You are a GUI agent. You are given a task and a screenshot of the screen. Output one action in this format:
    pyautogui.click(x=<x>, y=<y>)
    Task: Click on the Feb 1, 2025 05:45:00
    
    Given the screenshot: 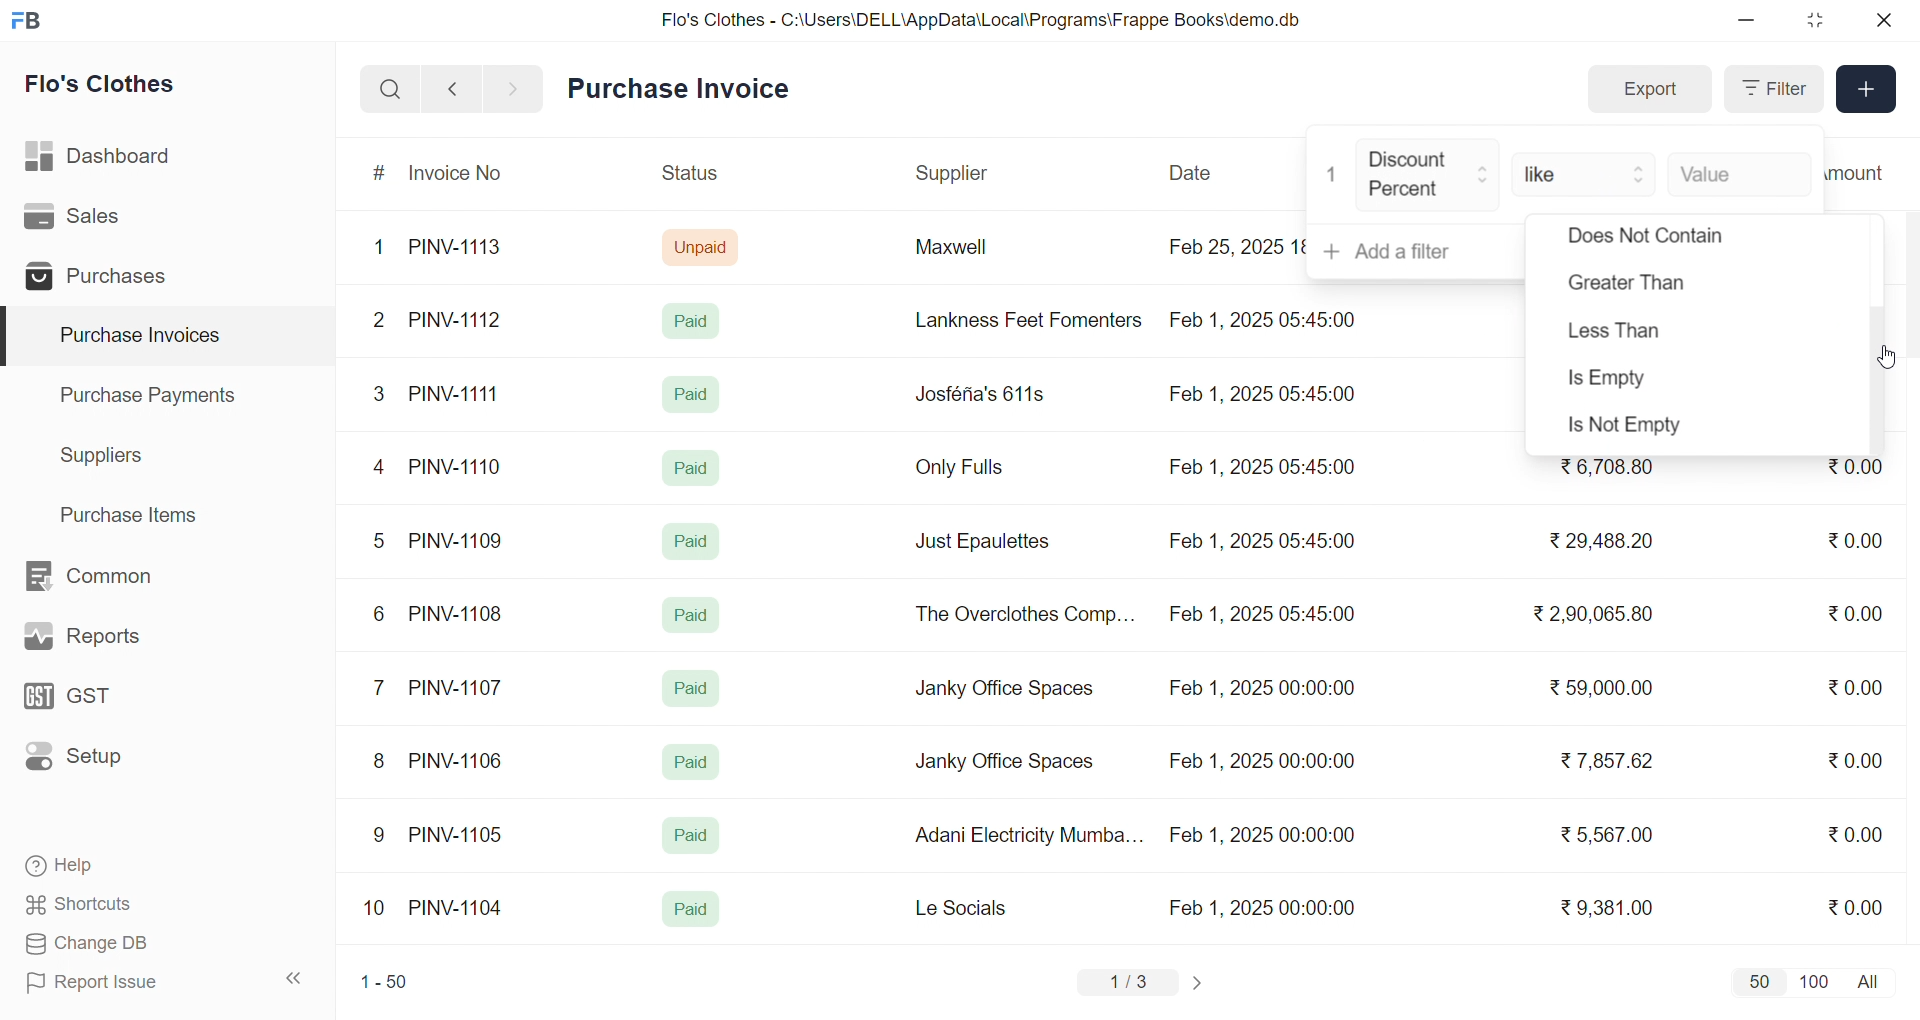 What is the action you would take?
    pyautogui.click(x=1265, y=616)
    